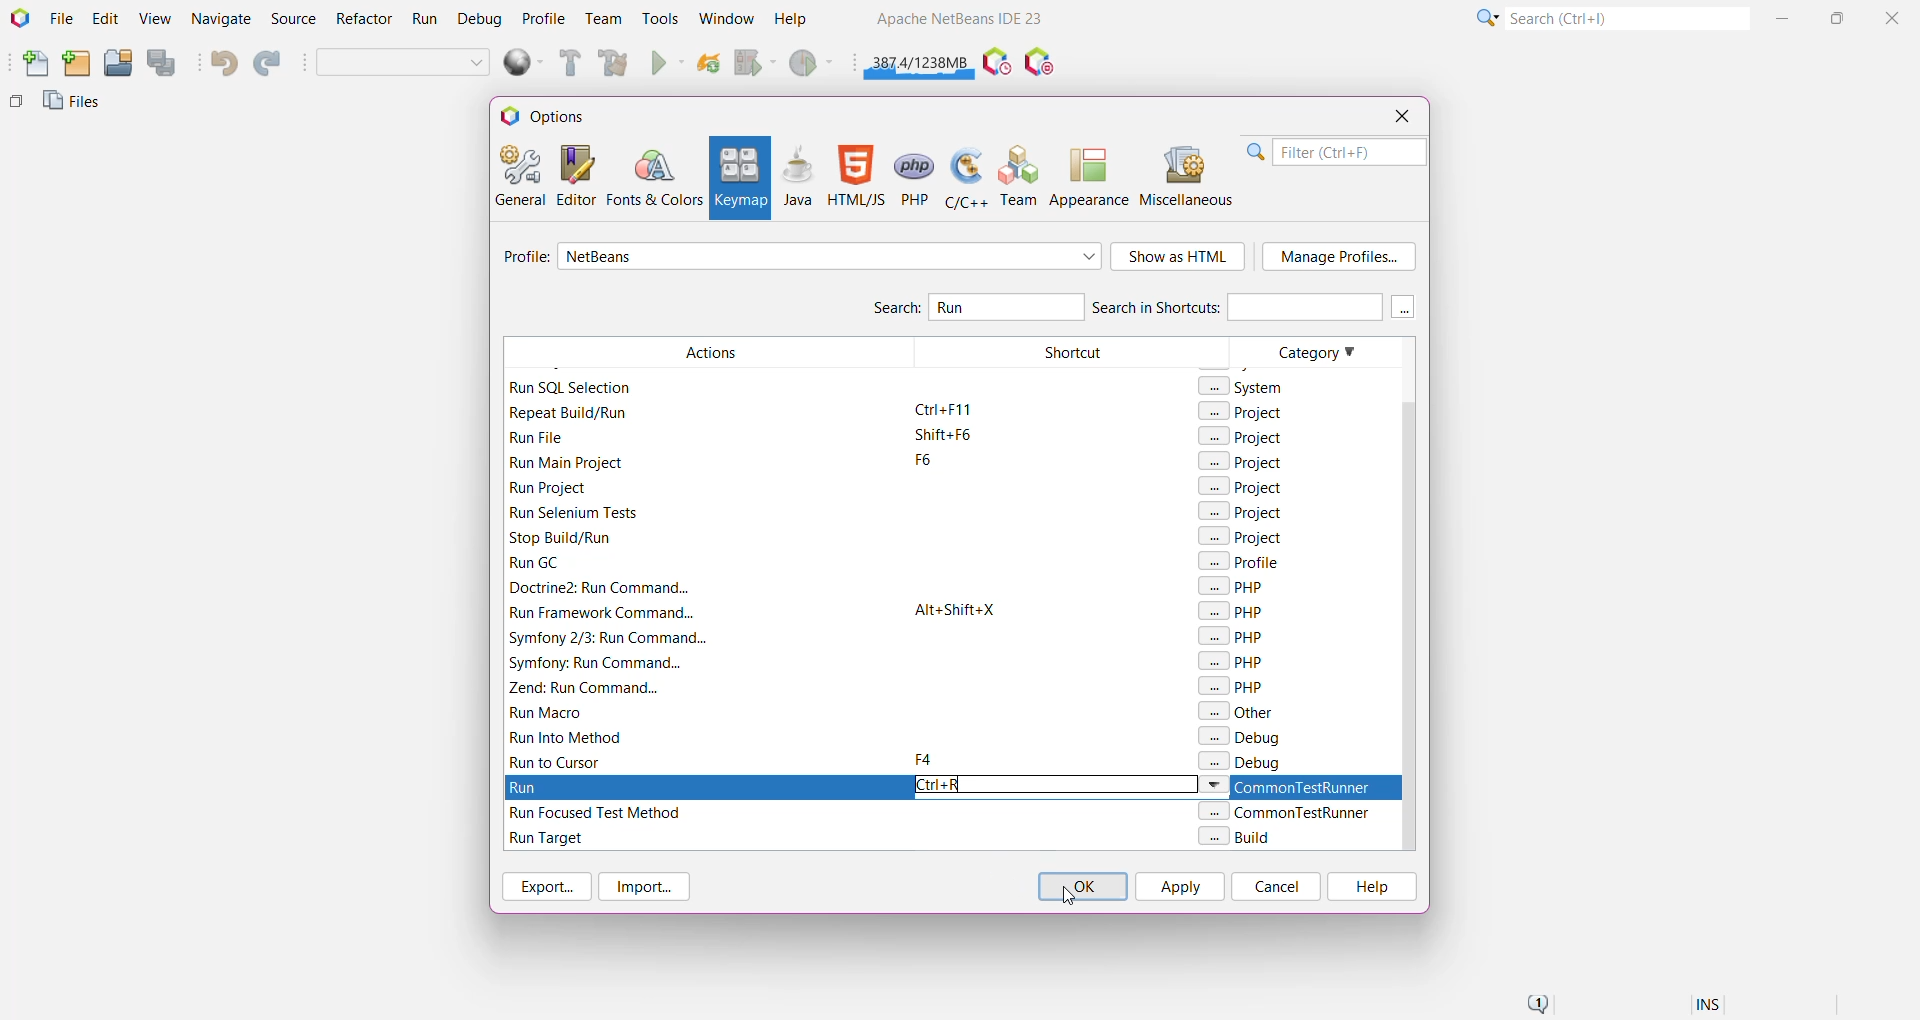 This screenshot has height=1020, width=1920. I want to click on Help, so click(800, 21).